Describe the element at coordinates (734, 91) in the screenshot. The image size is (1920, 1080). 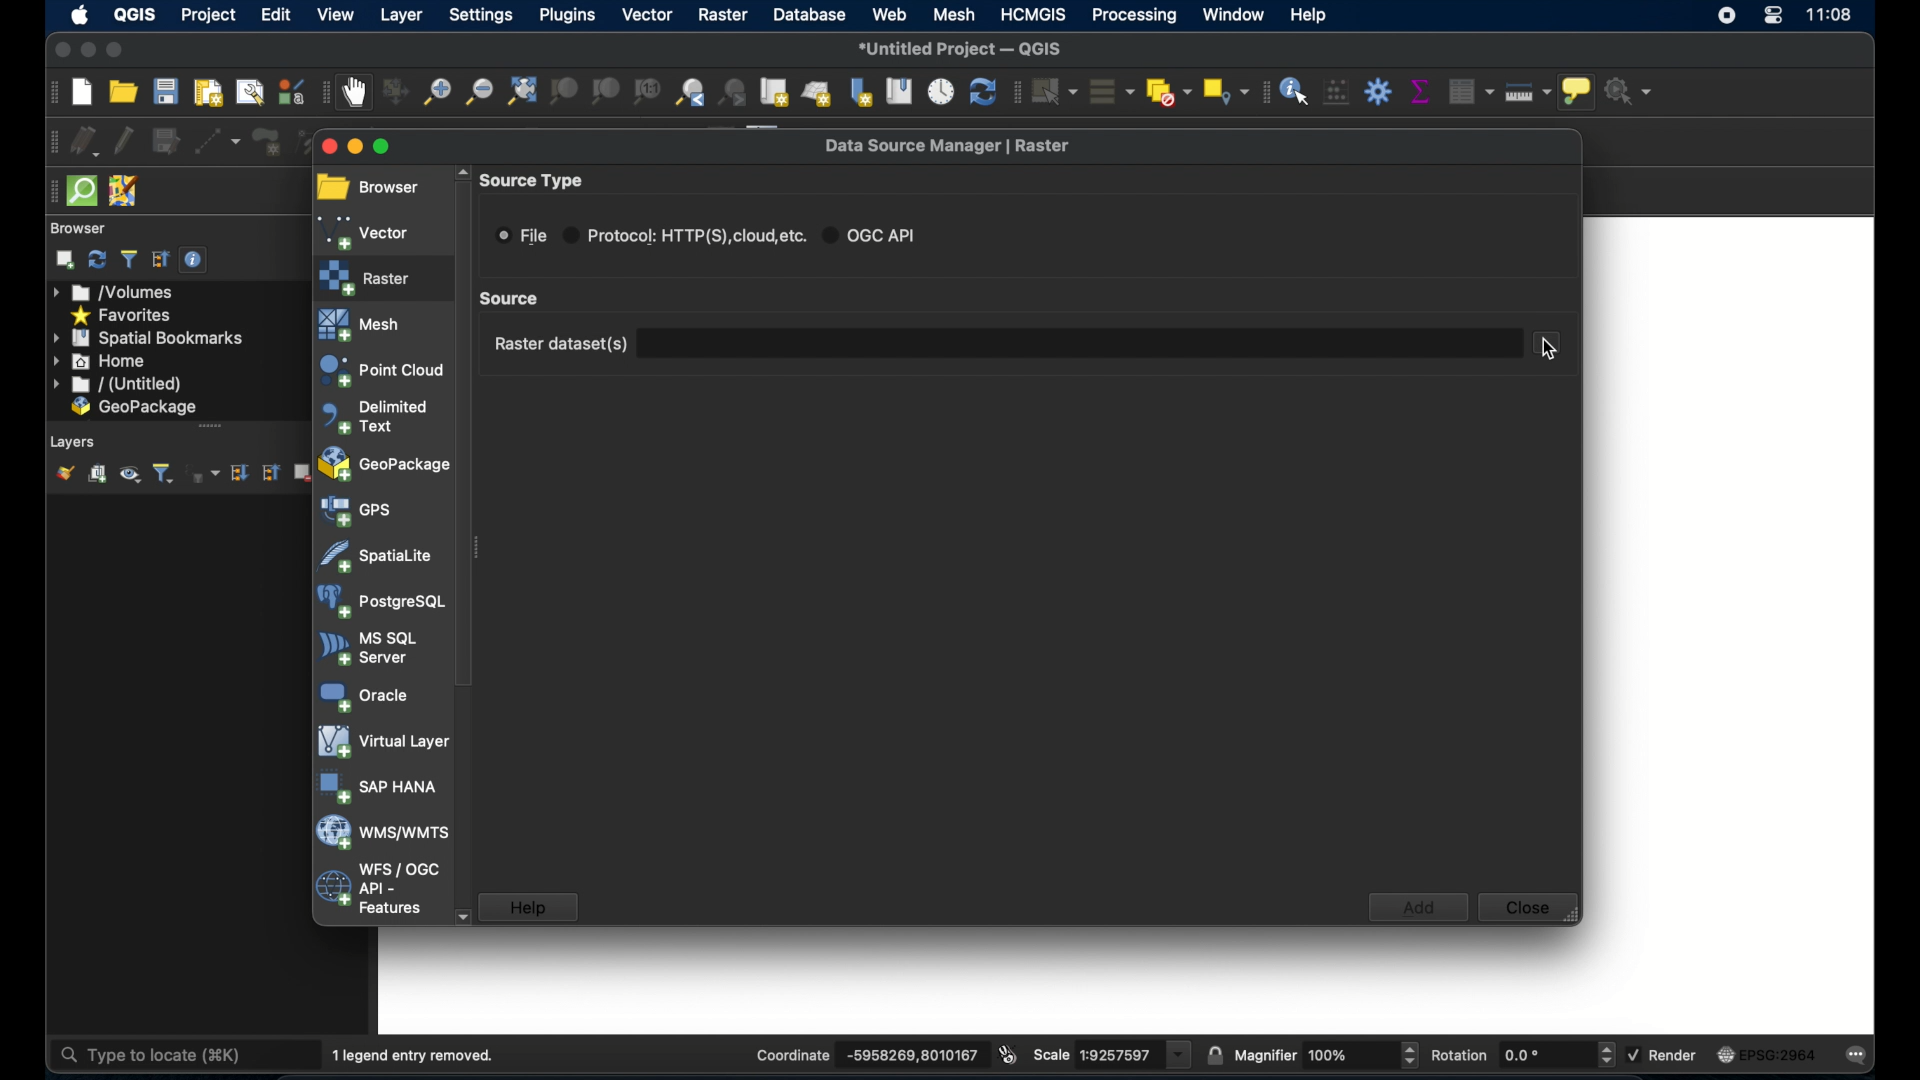
I see `zoom next` at that location.